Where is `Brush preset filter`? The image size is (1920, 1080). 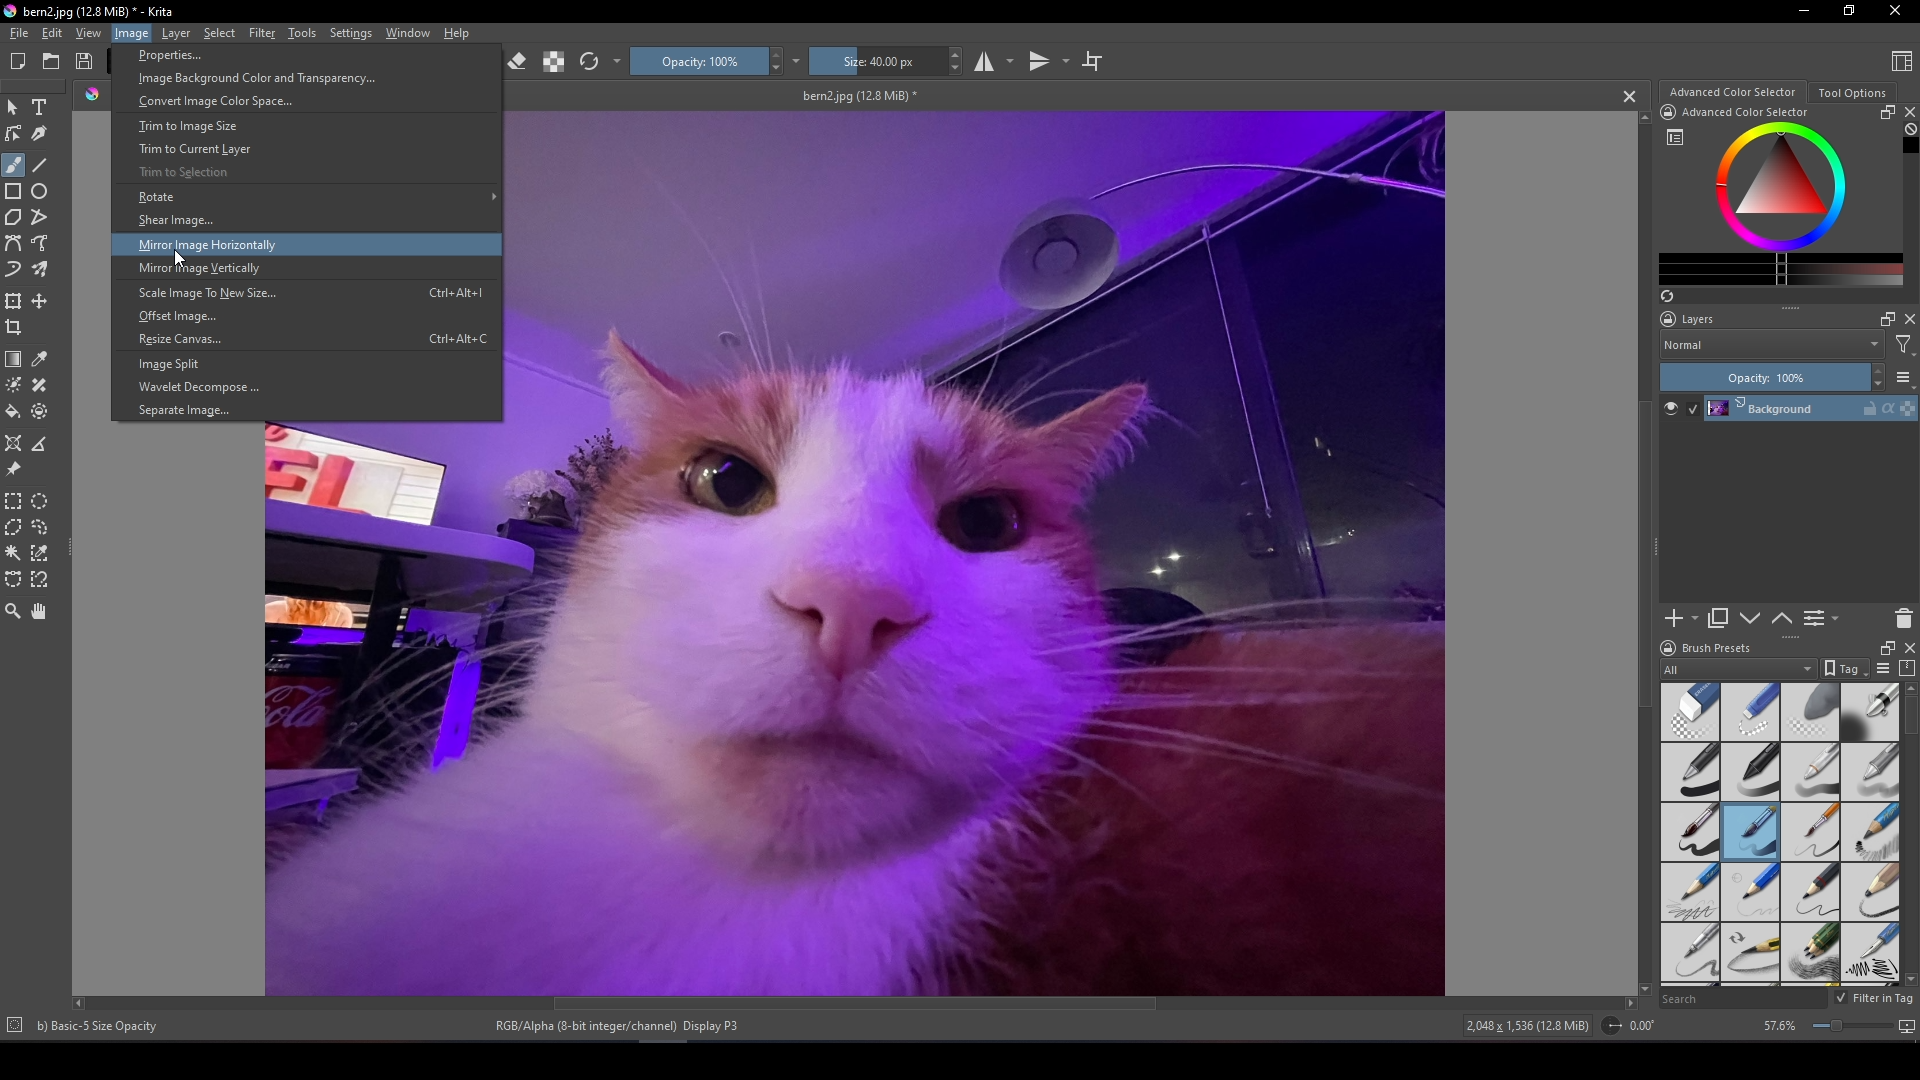
Brush preset filter is located at coordinates (1740, 670).